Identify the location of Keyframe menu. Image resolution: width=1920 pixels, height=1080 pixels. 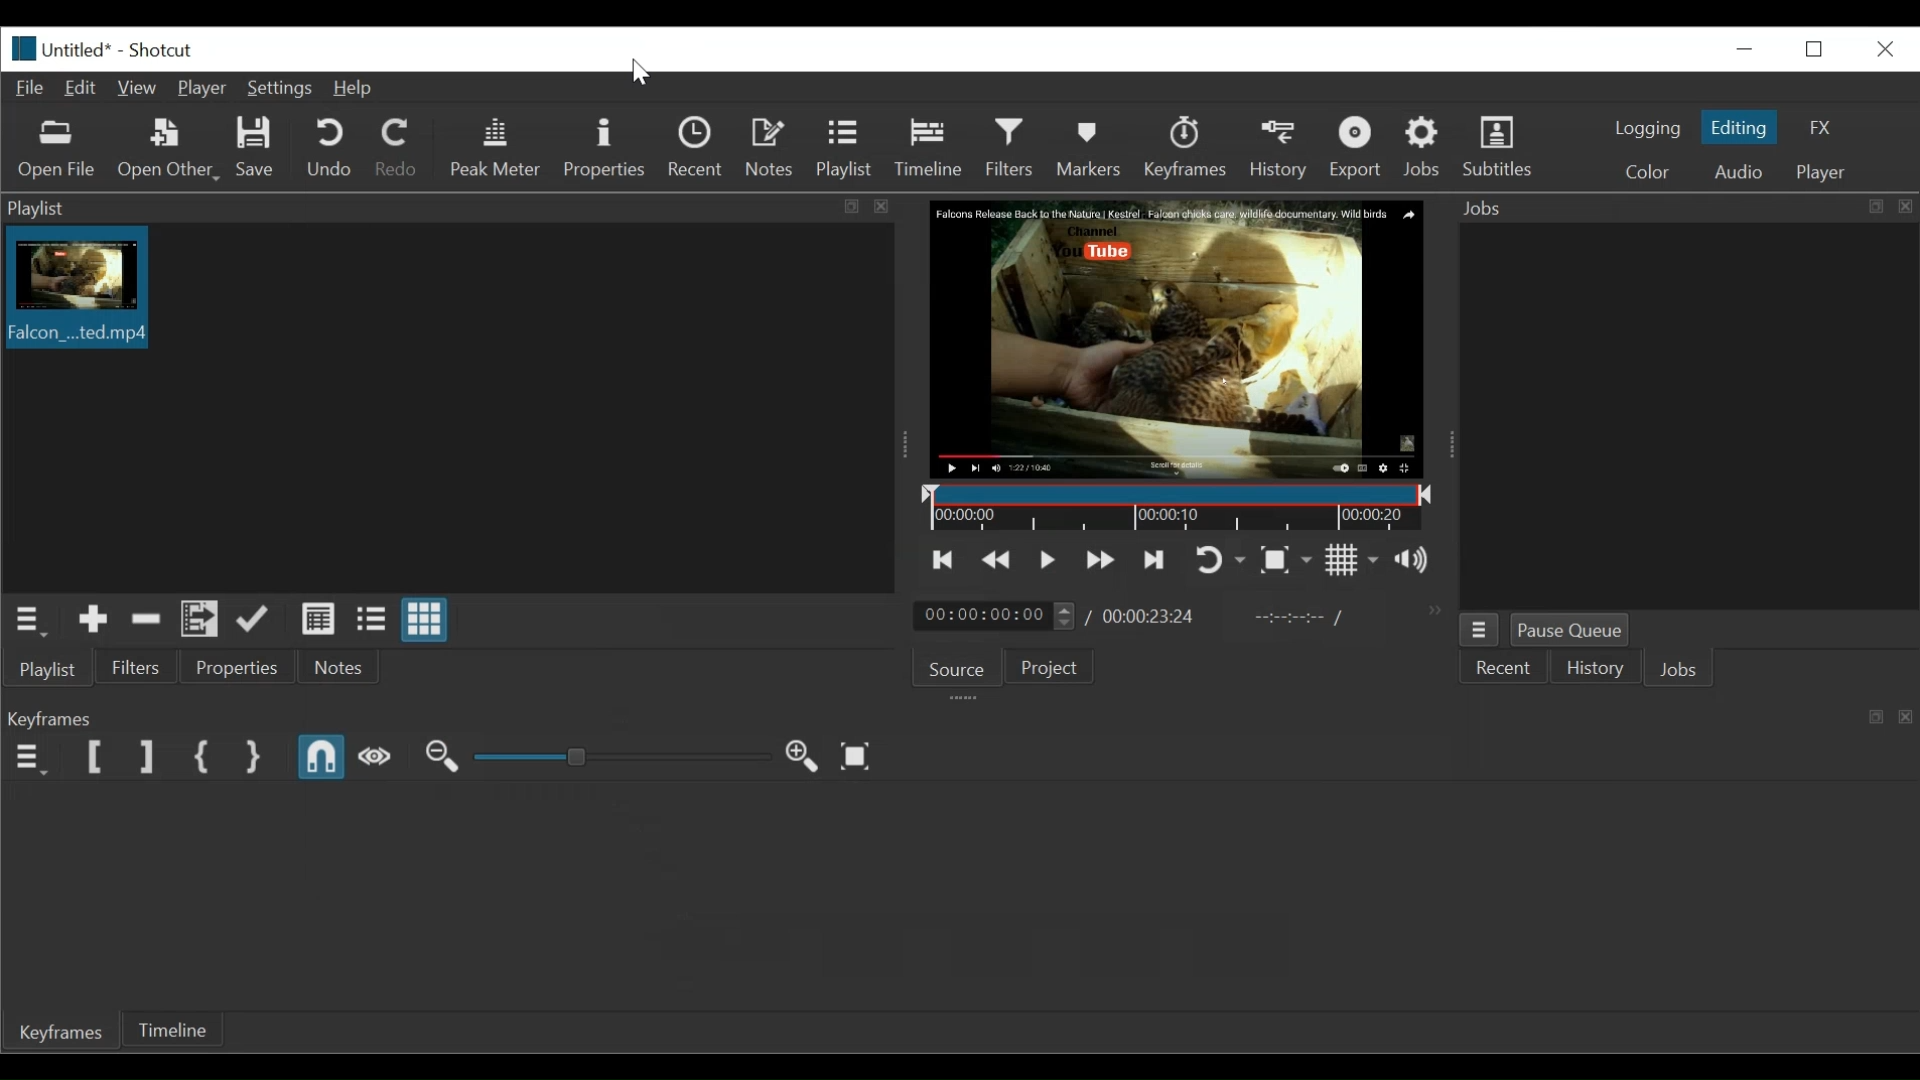
(28, 759).